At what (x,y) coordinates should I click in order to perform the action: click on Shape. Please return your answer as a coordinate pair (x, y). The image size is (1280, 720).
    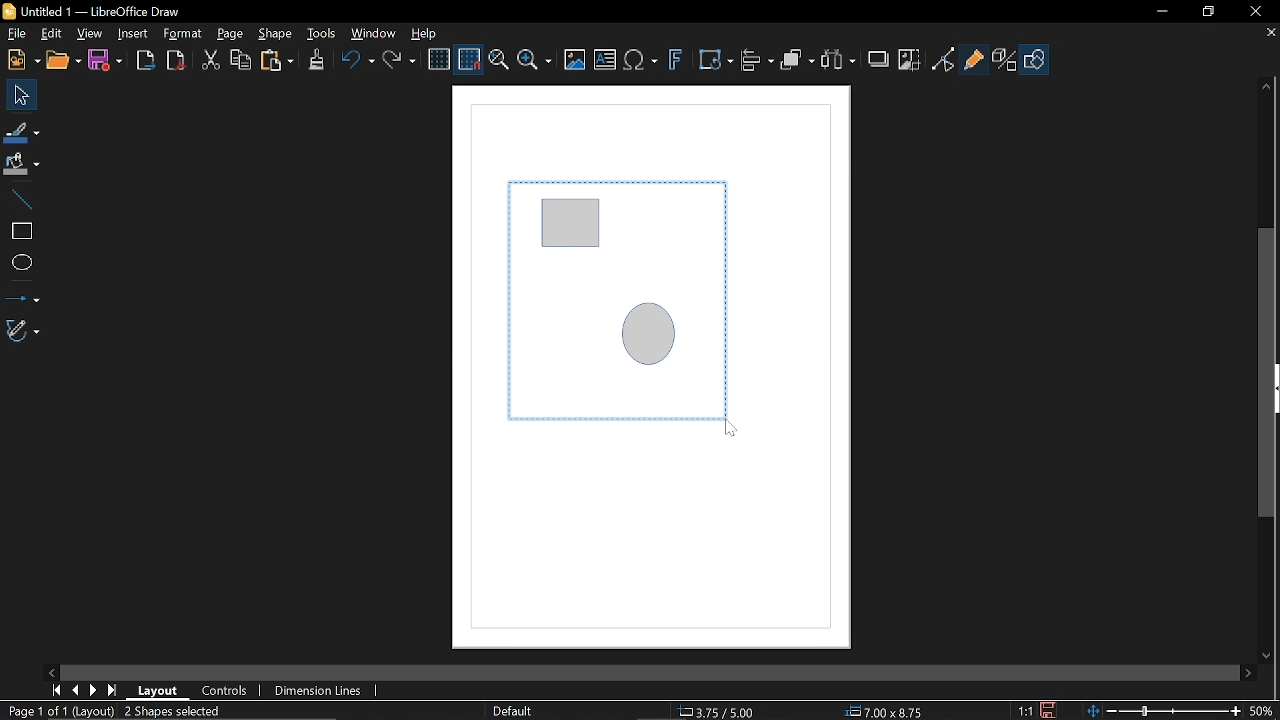
    Looking at the image, I should click on (275, 36).